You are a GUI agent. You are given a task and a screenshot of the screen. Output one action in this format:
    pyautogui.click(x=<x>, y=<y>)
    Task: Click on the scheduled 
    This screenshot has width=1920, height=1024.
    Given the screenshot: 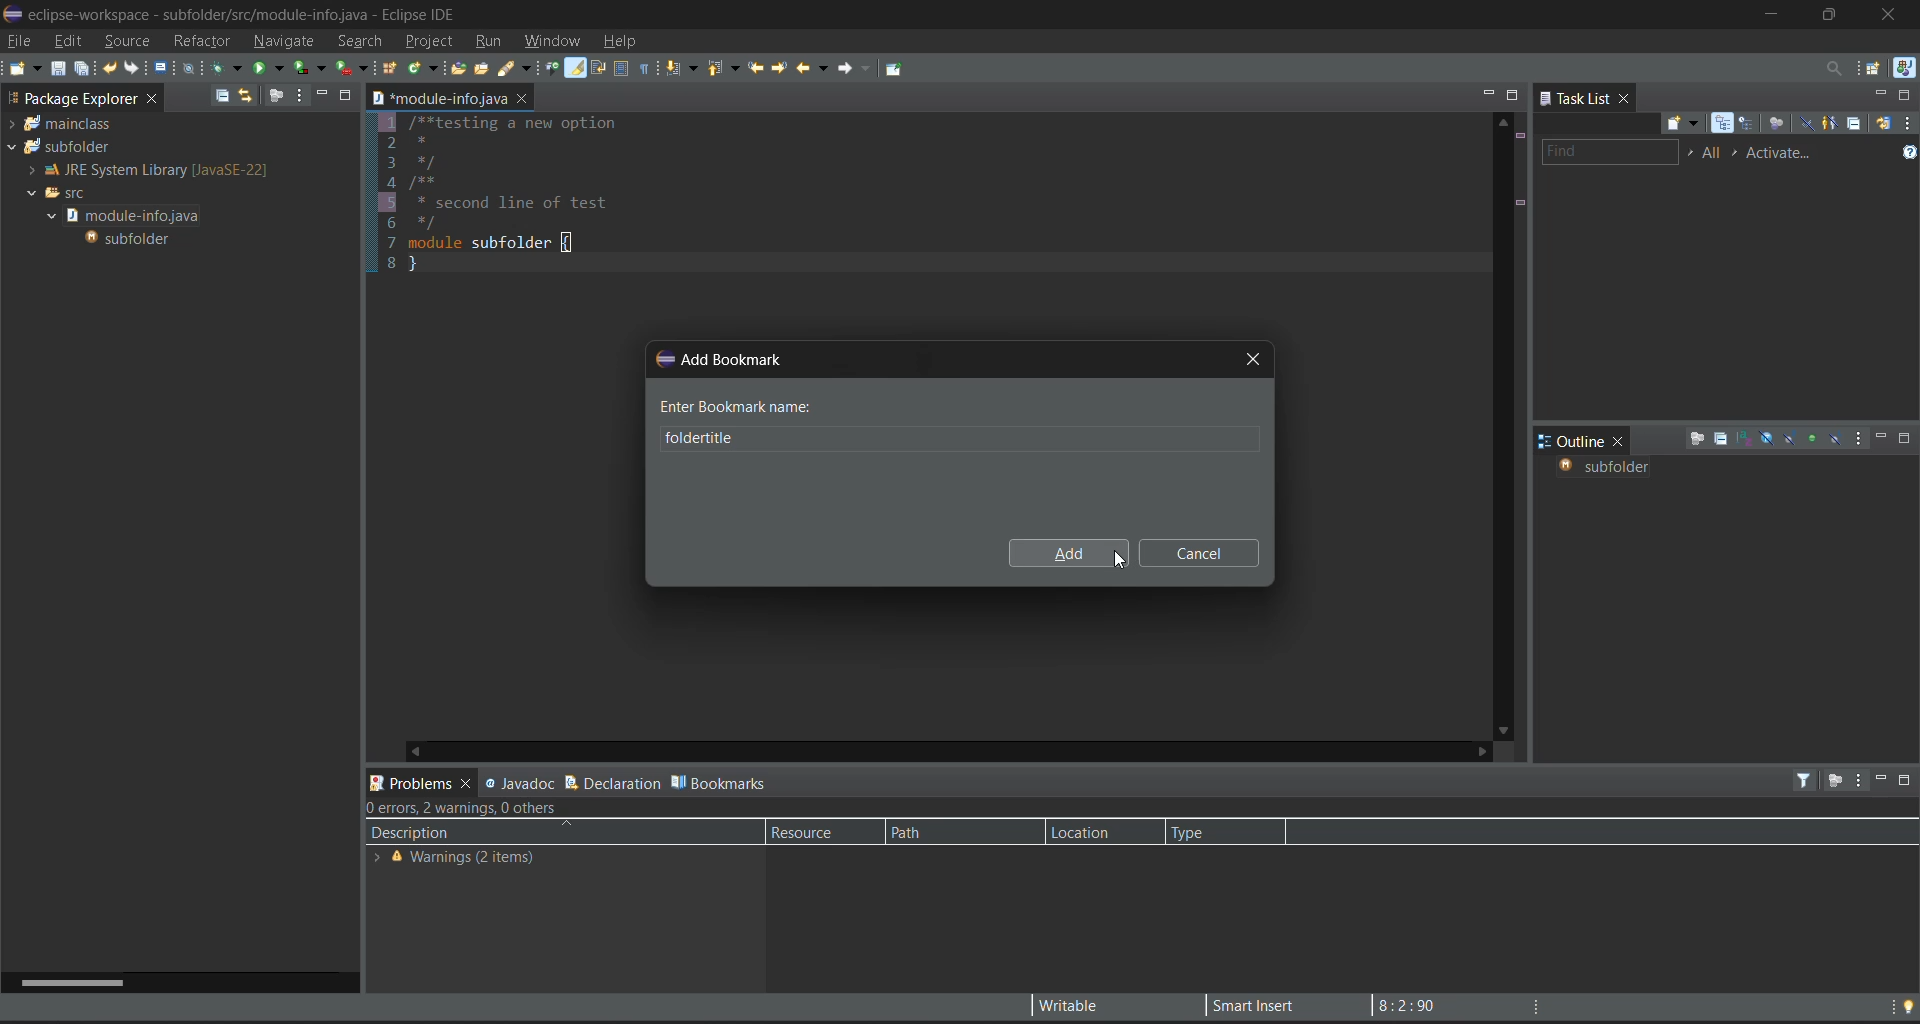 What is the action you would take?
    pyautogui.click(x=1750, y=124)
    